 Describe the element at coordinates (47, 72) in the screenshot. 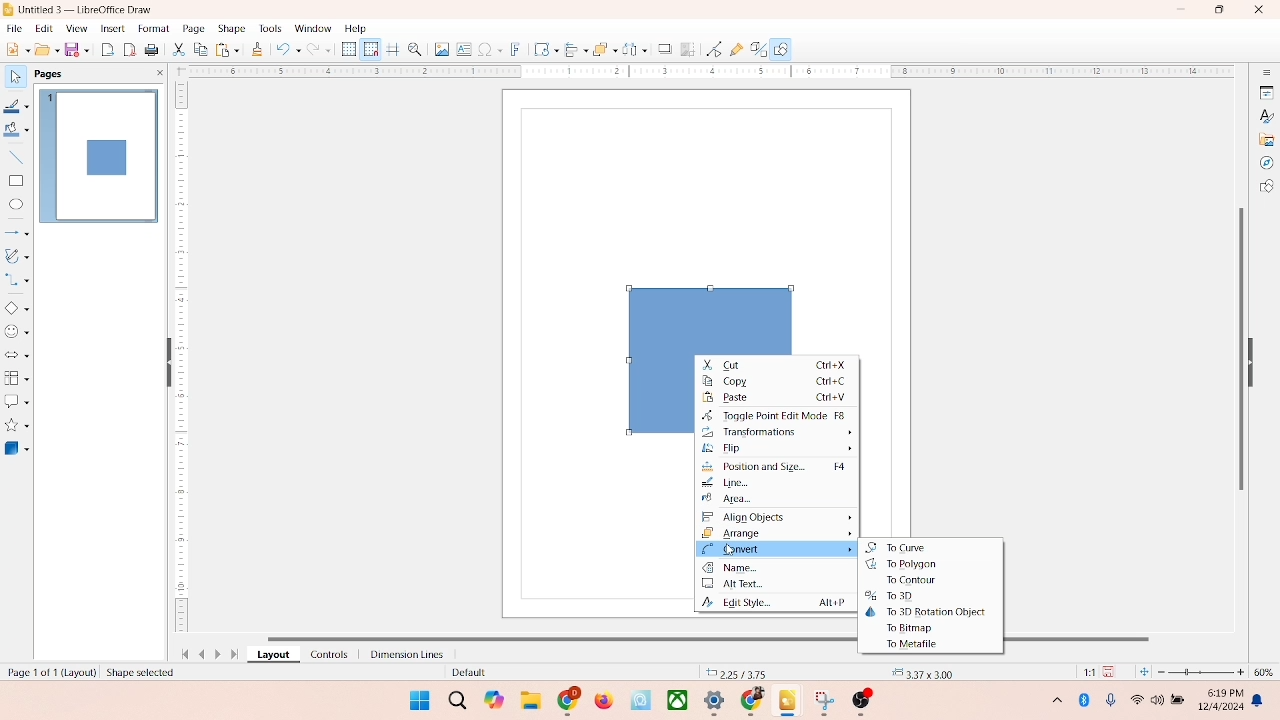

I see `pages` at that location.